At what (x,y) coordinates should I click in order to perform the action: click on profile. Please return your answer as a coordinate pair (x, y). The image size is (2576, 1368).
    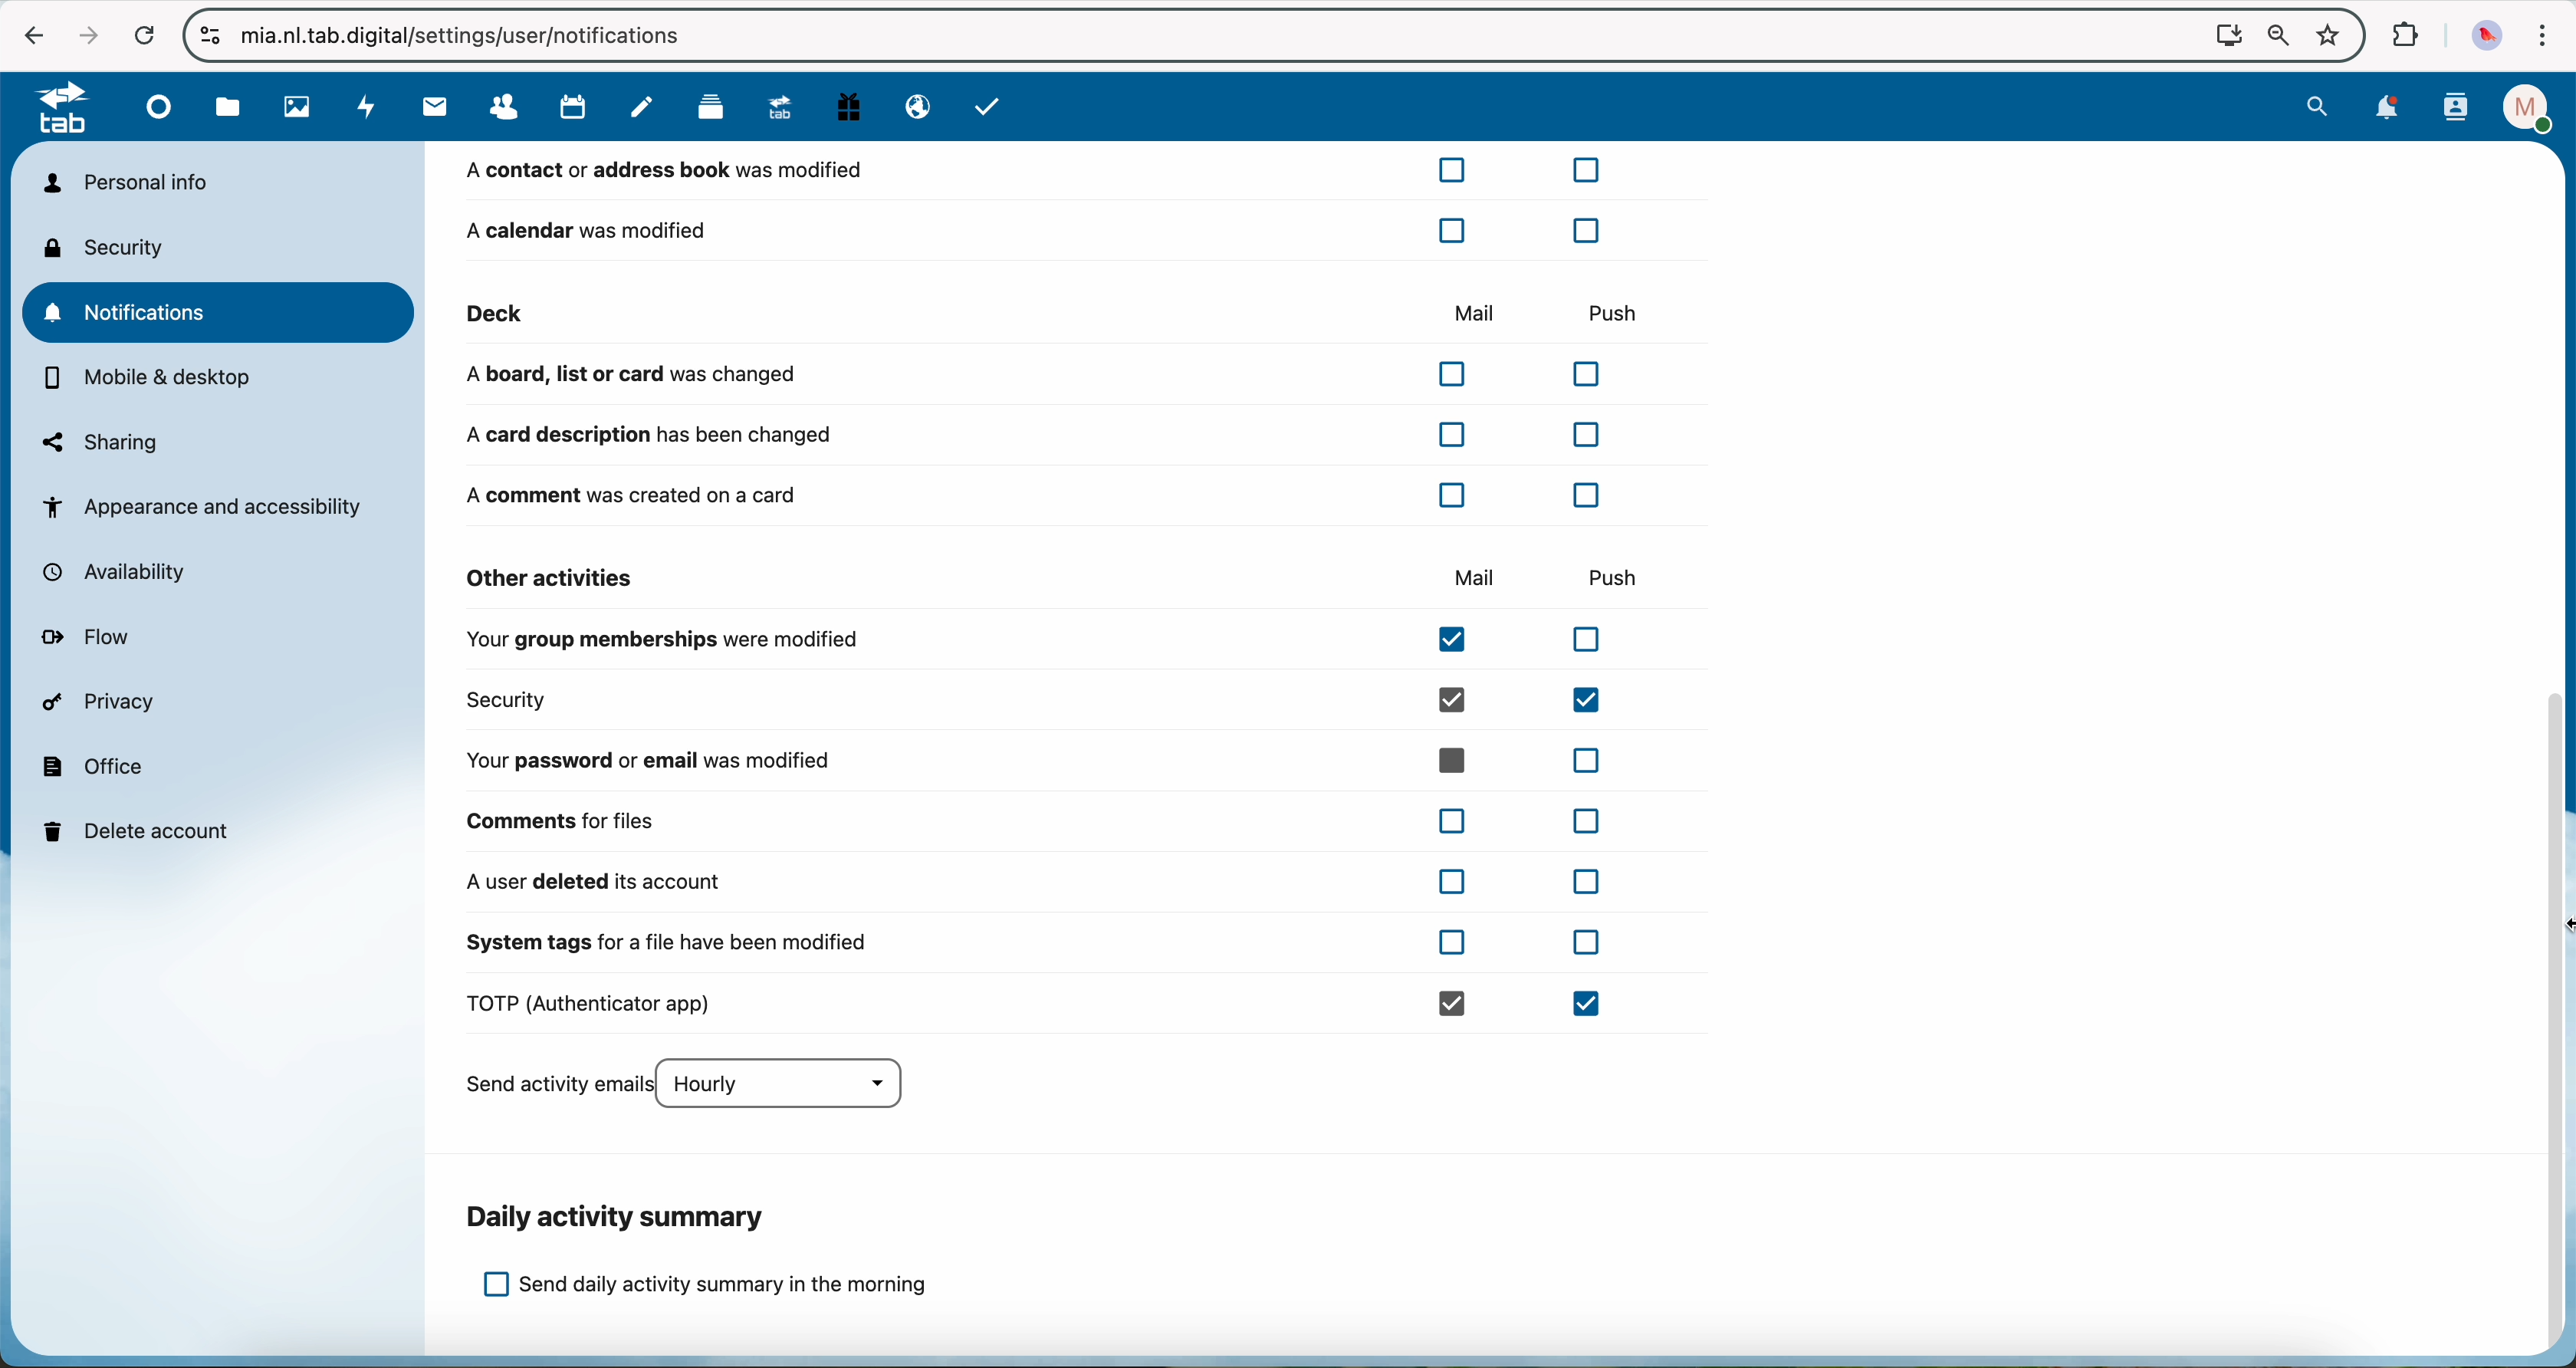
    Looking at the image, I should click on (2521, 108).